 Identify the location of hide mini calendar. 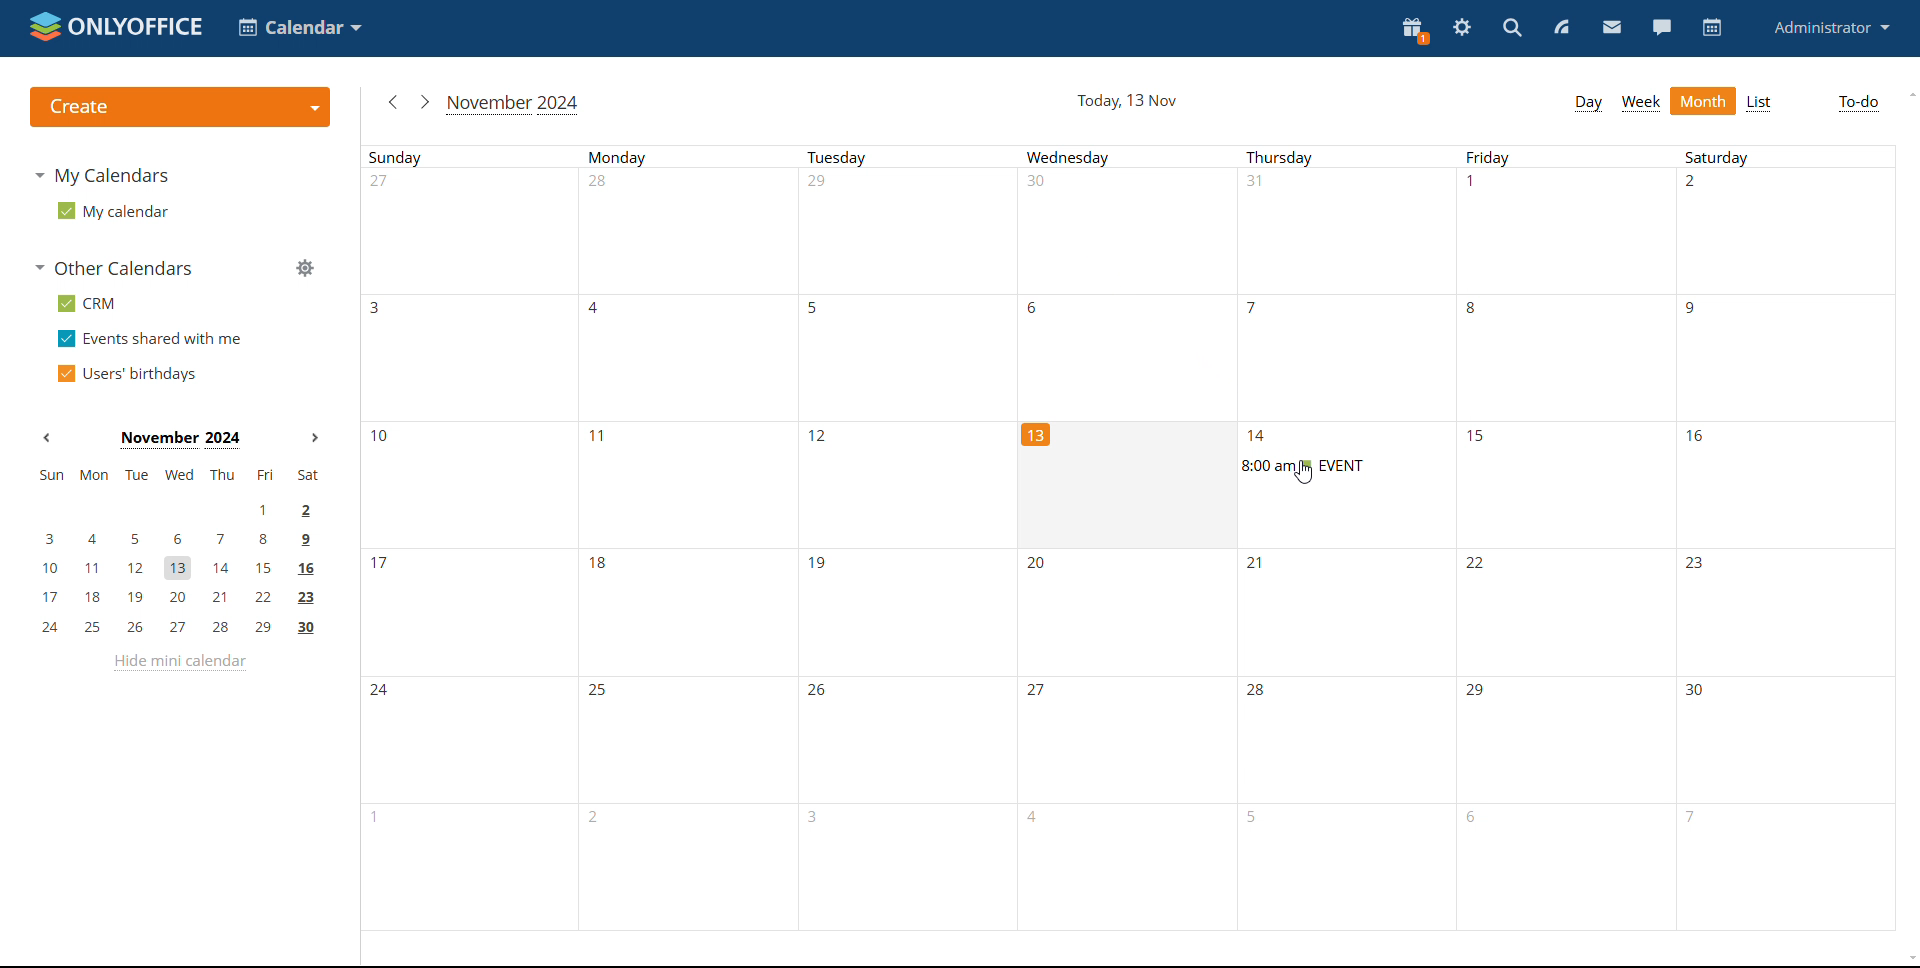
(178, 663).